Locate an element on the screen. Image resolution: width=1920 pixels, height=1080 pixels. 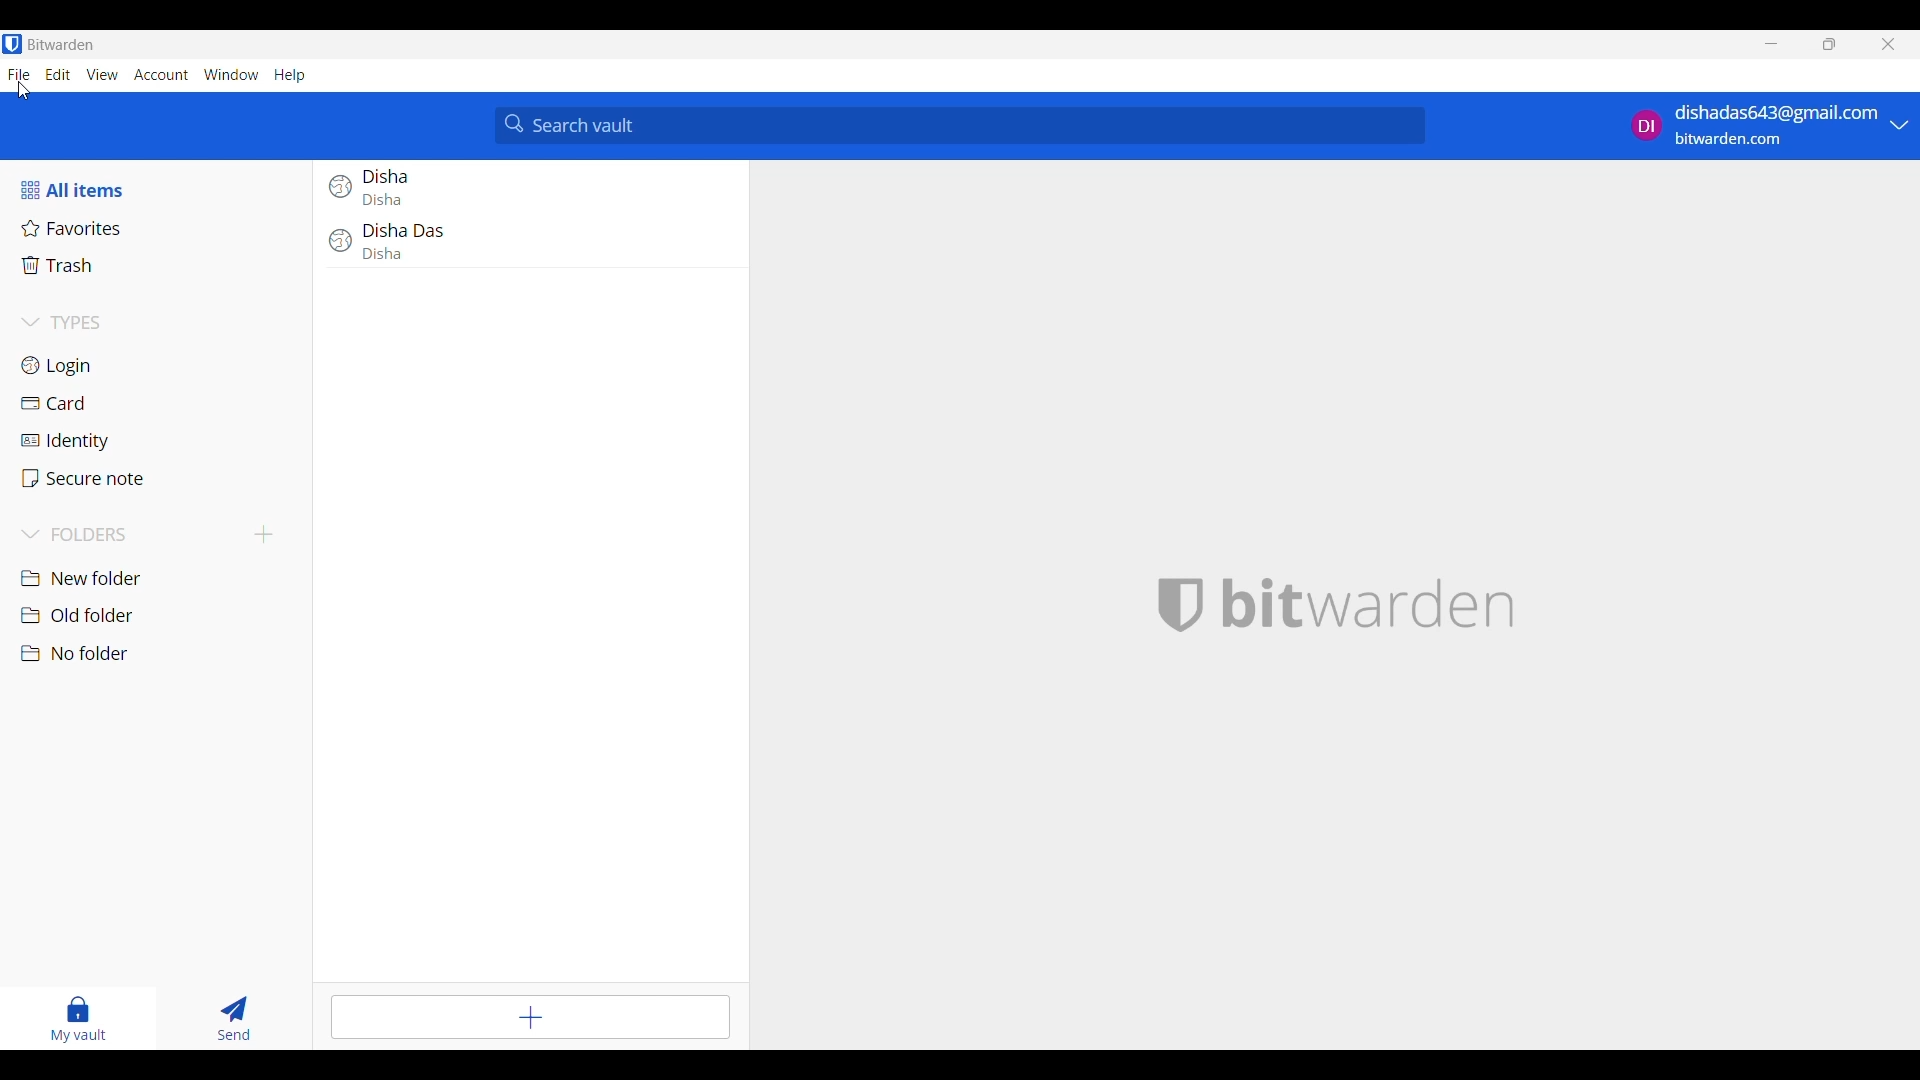
Software name is located at coordinates (61, 44).